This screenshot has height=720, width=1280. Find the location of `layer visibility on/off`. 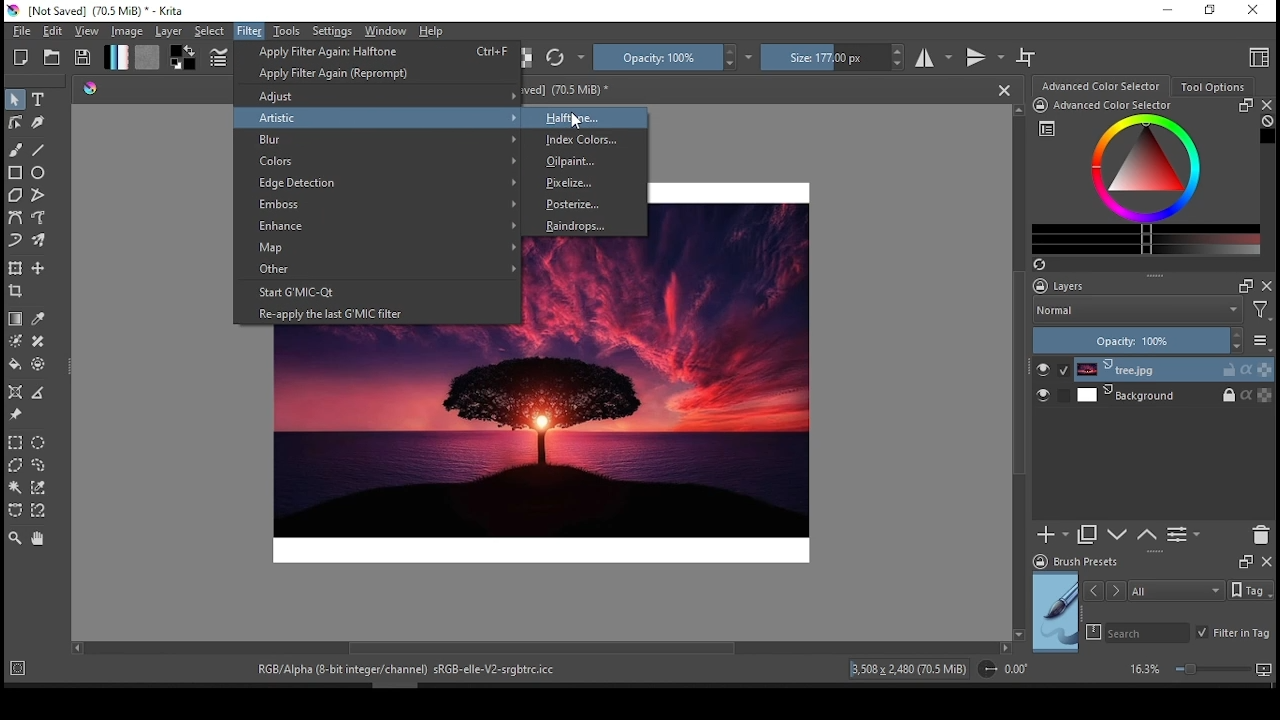

layer visibility on/off is located at coordinates (1052, 368).